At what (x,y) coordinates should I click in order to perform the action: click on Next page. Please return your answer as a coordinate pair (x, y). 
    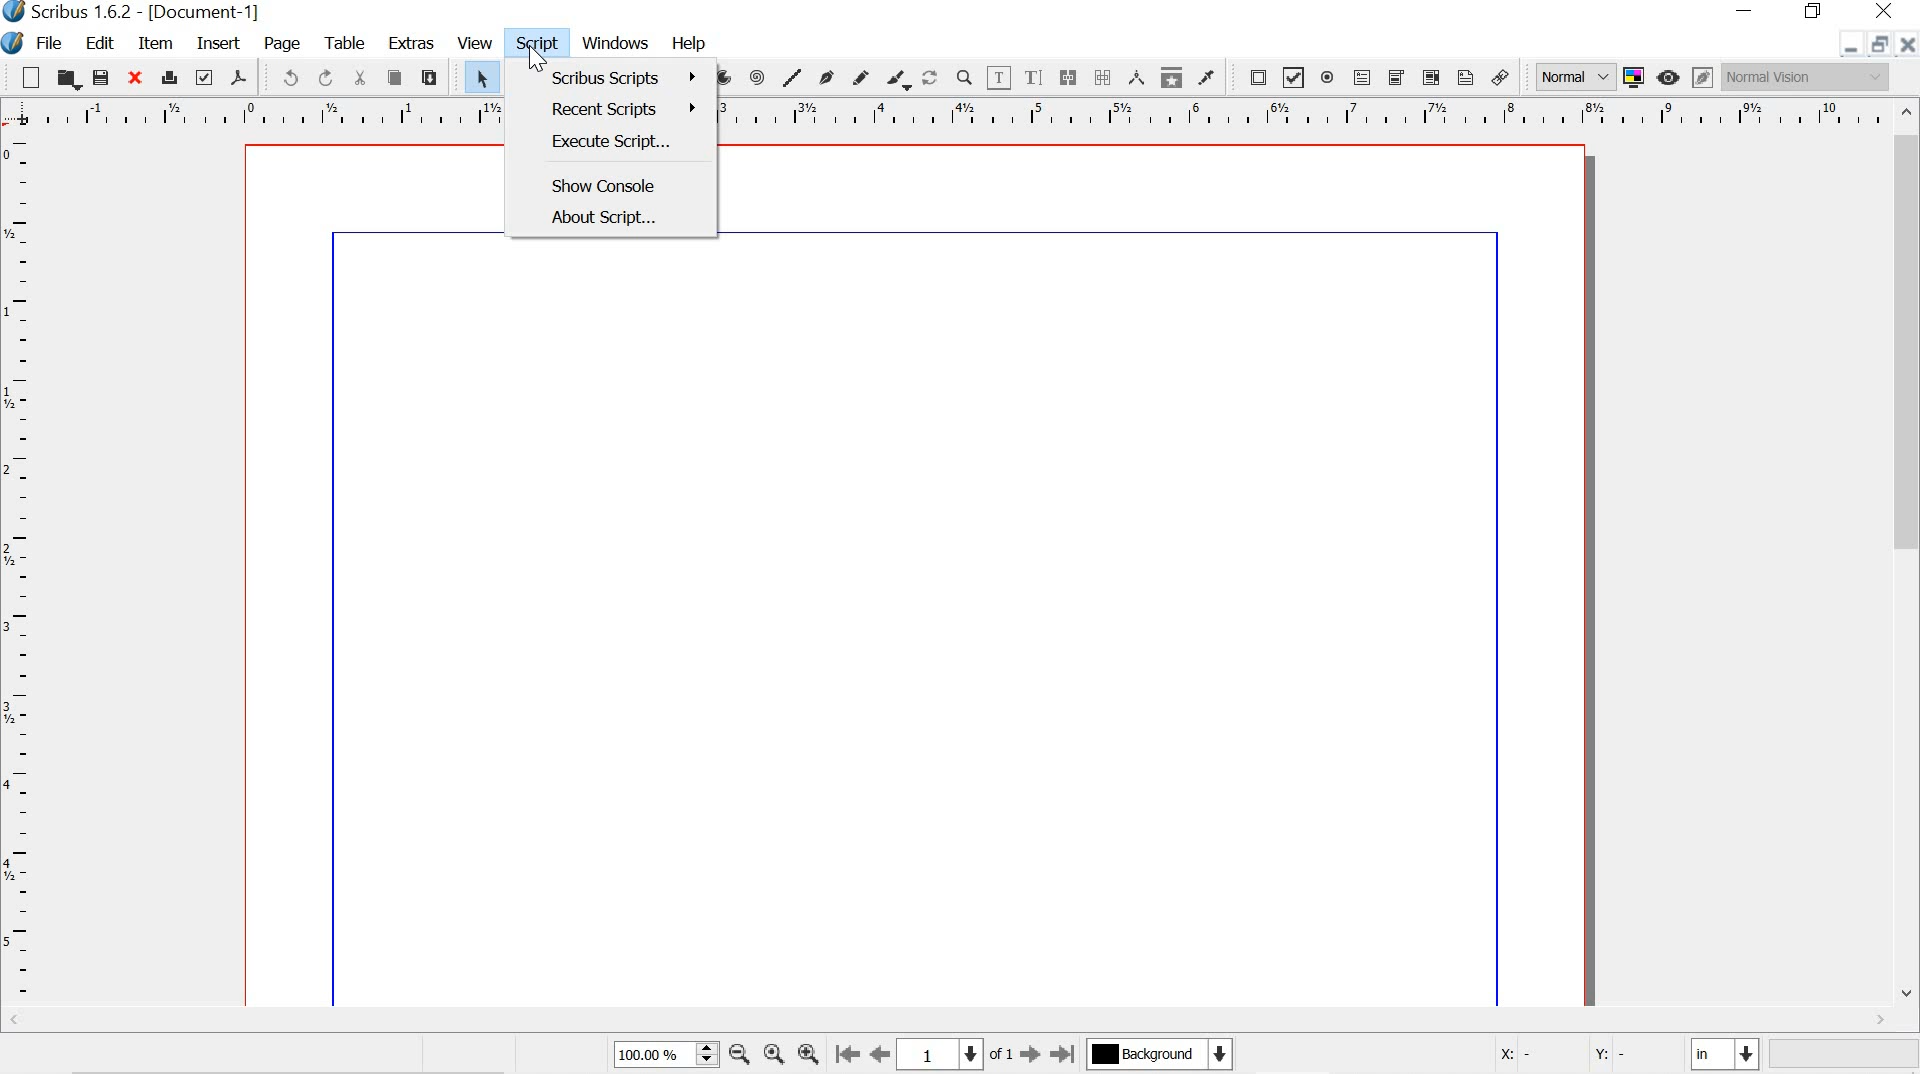
    Looking at the image, I should click on (1028, 1055).